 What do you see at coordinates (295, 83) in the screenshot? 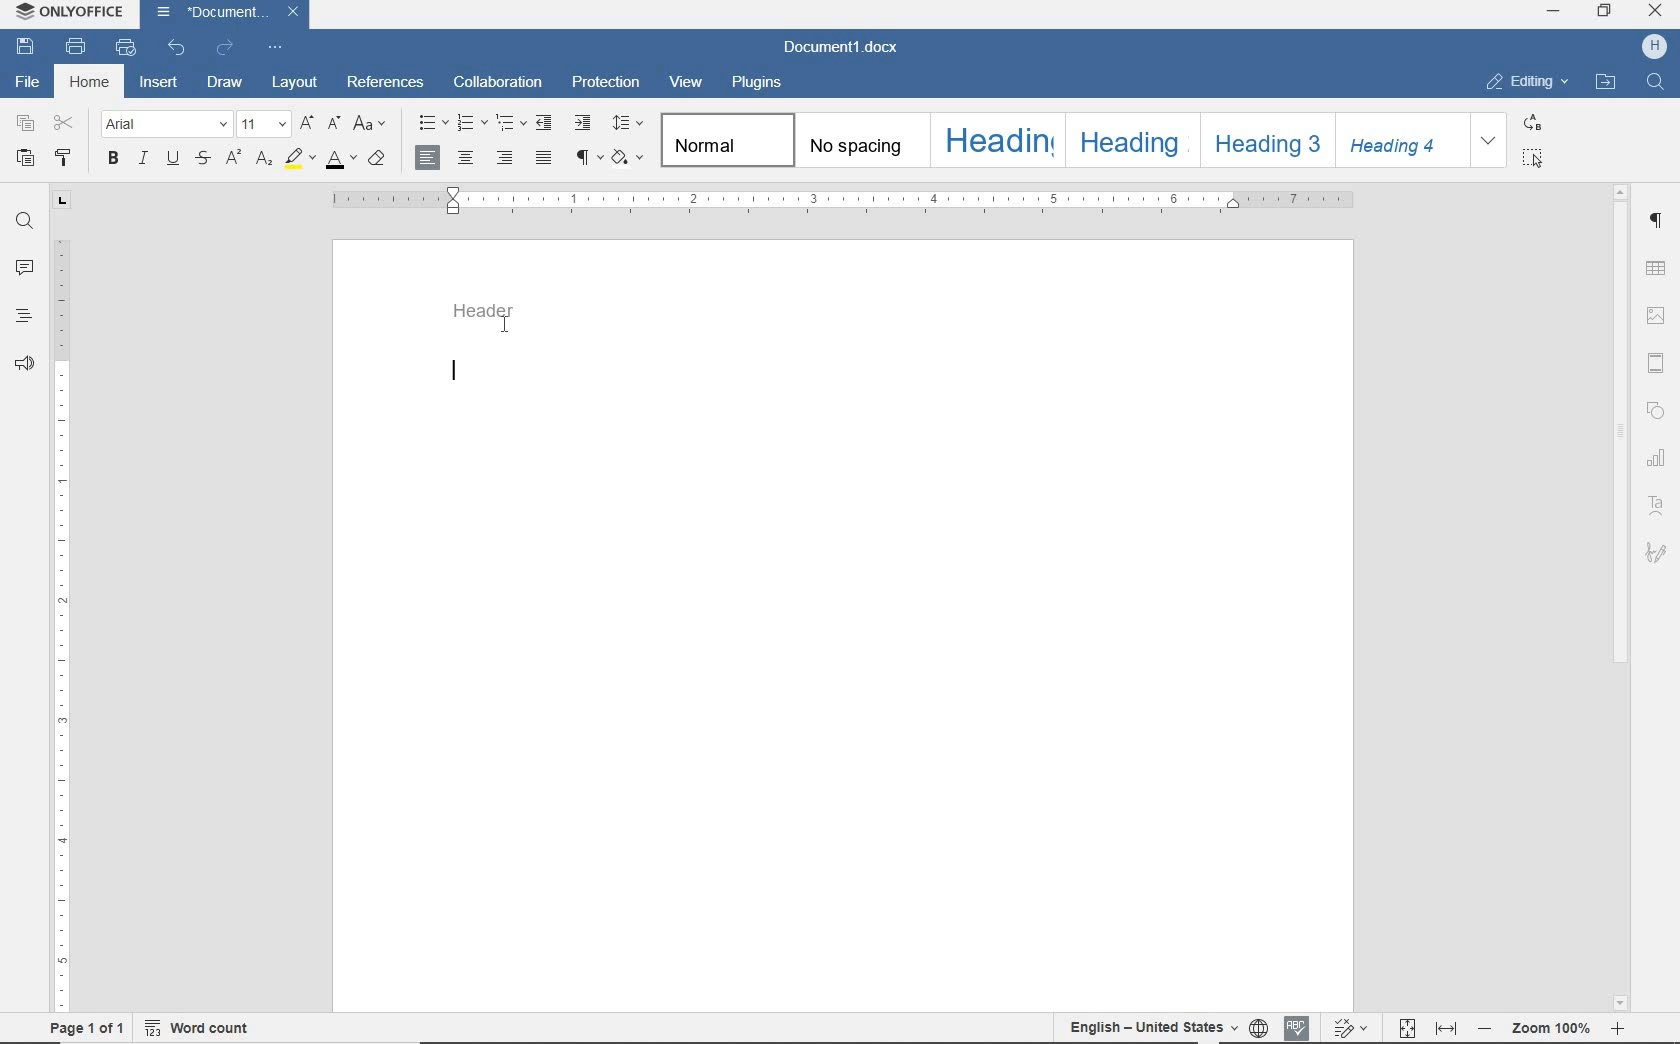
I see `layout` at bounding box center [295, 83].